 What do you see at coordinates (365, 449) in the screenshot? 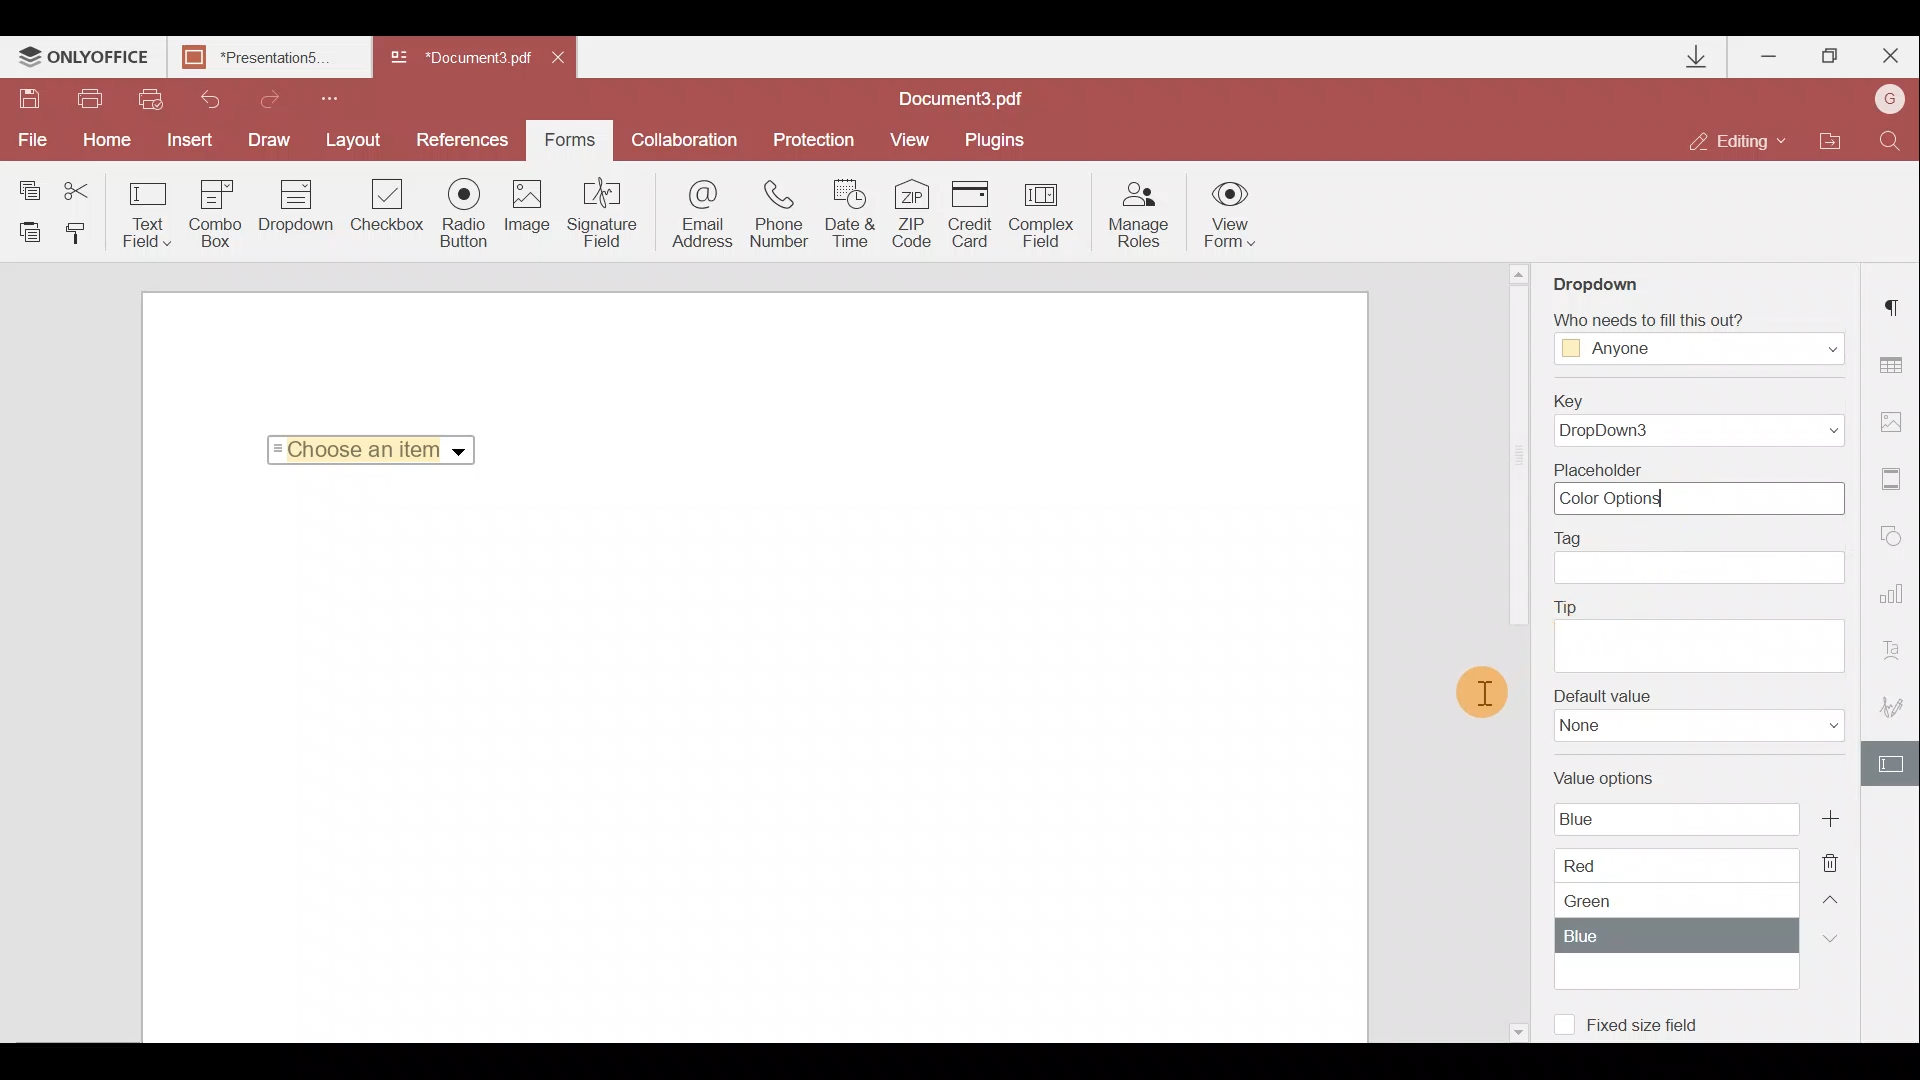
I see `Selected Item` at bounding box center [365, 449].